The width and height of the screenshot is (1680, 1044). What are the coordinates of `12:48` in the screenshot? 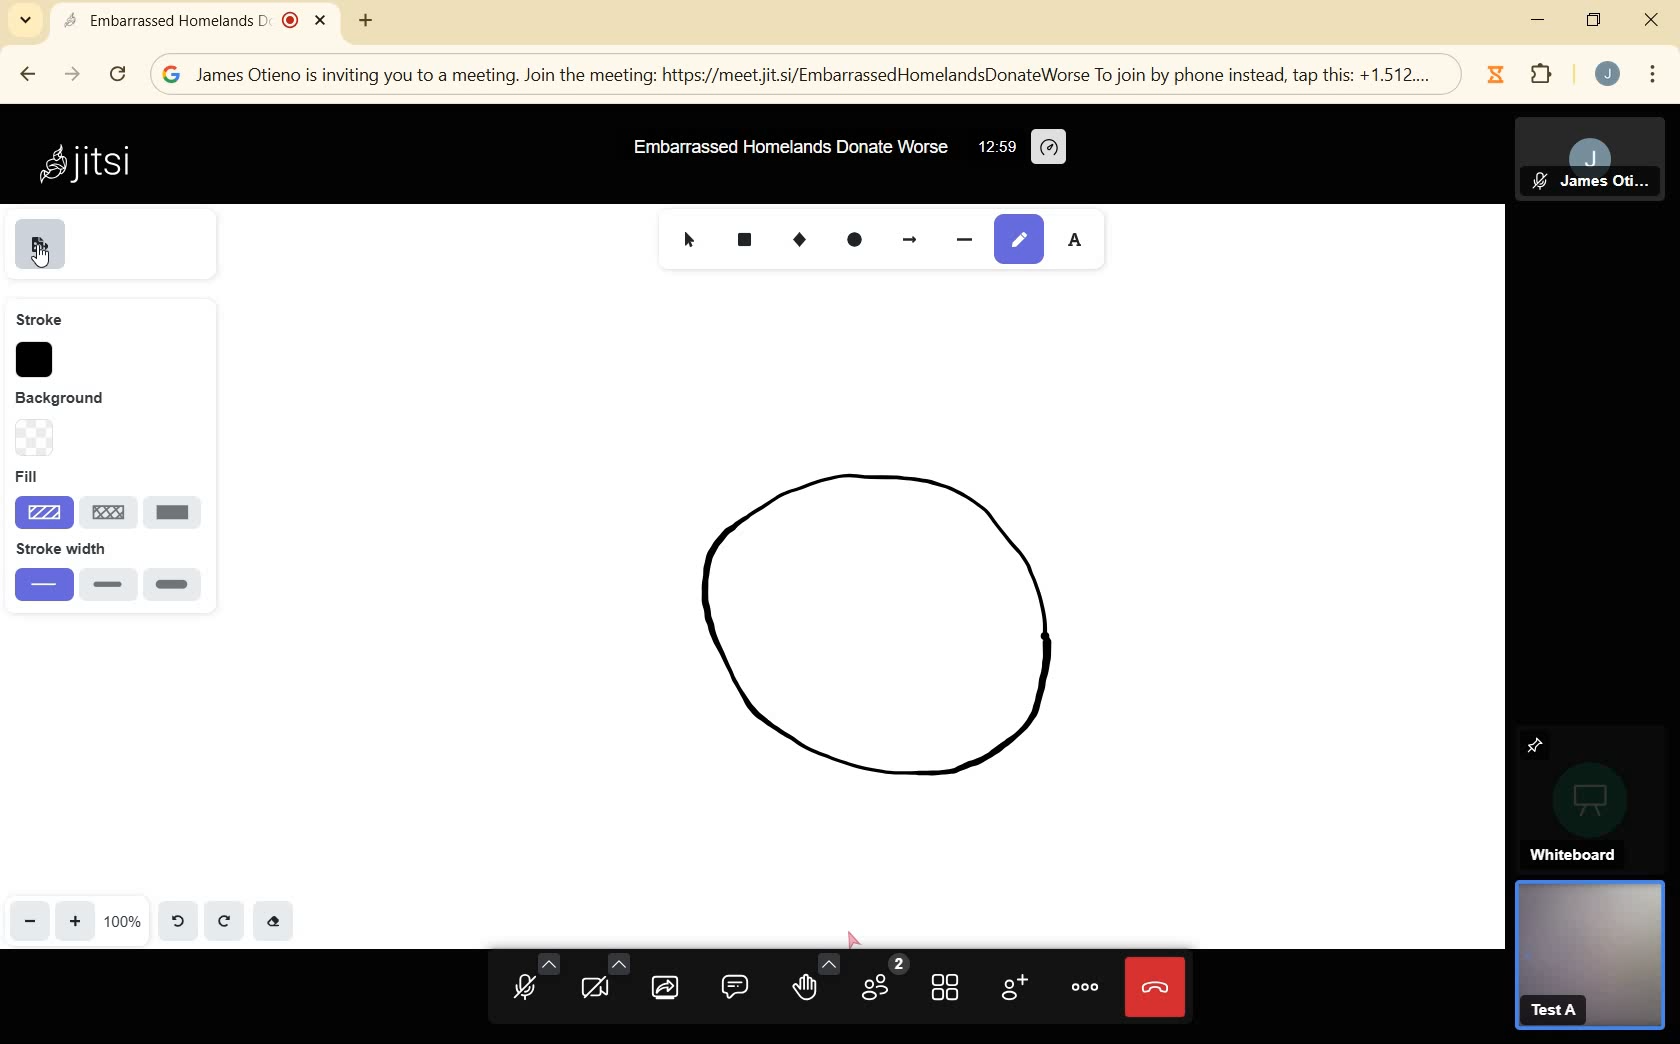 It's located at (995, 148).